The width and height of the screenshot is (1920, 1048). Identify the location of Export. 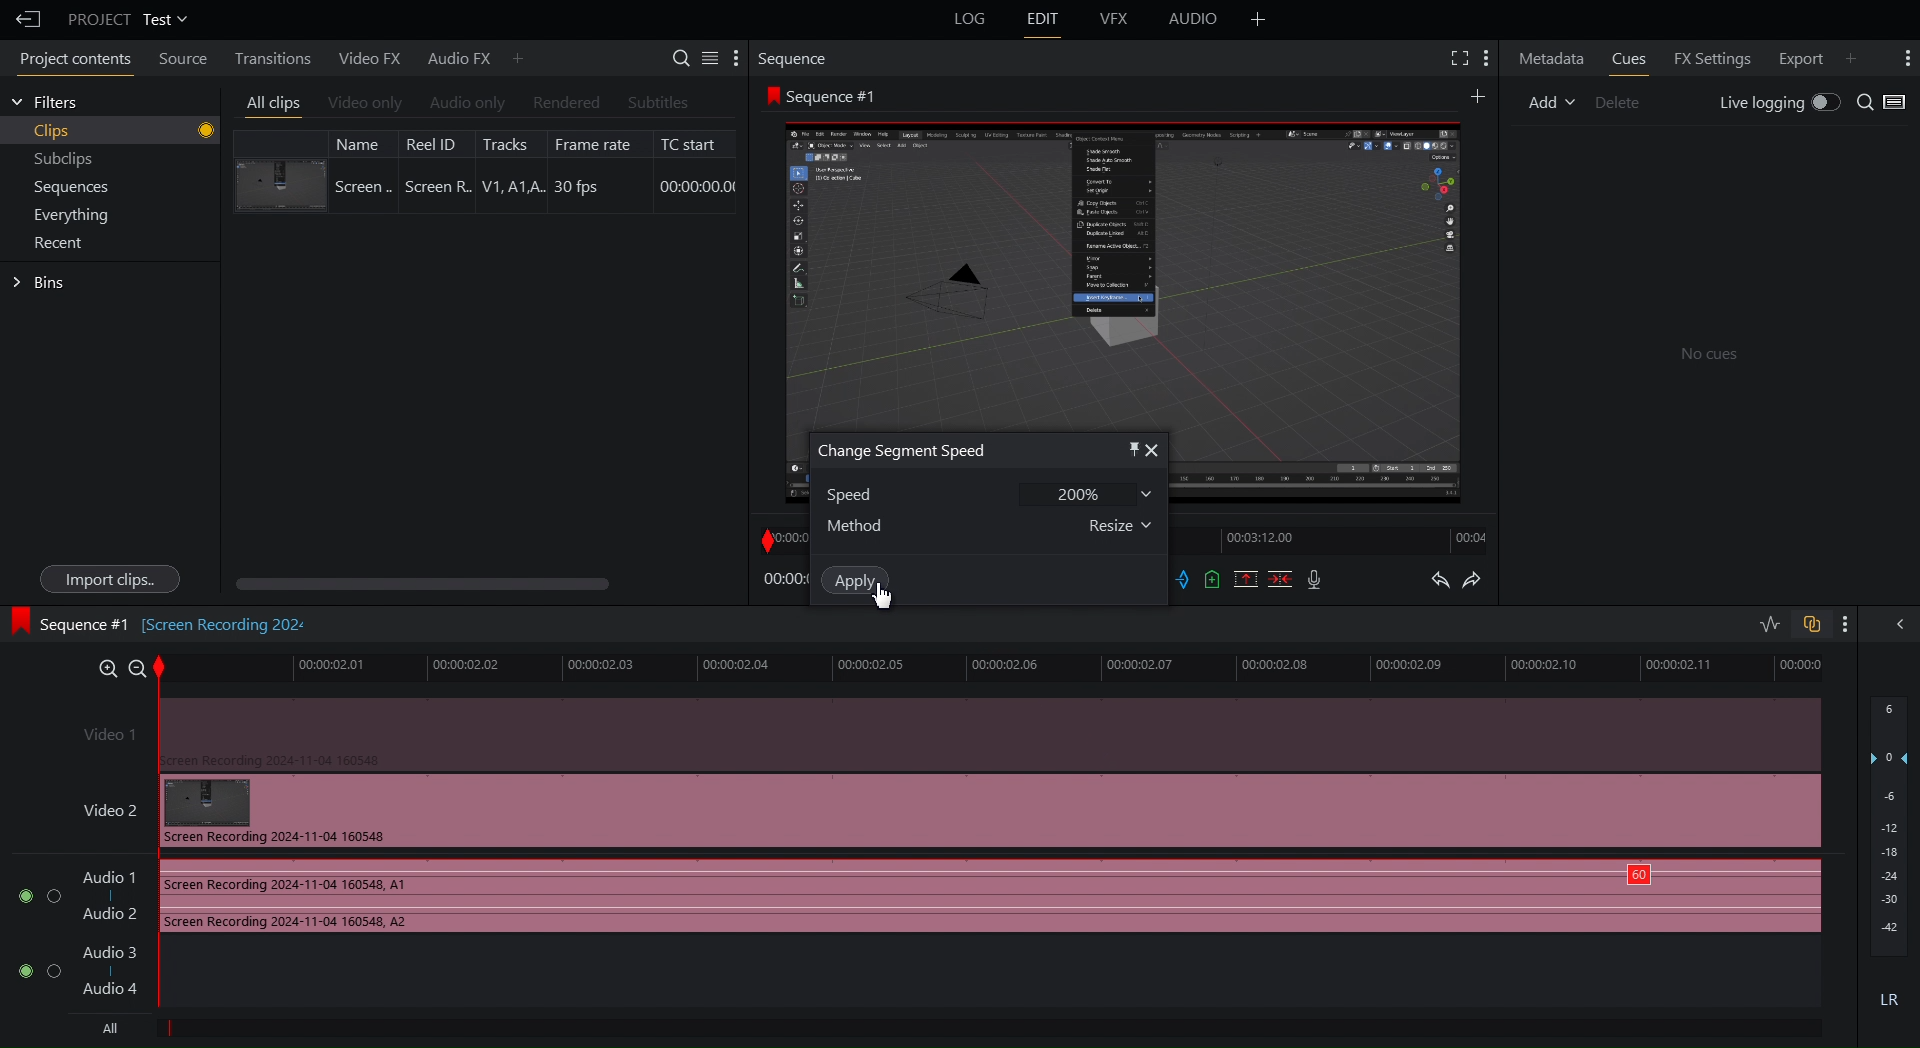
(1796, 56).